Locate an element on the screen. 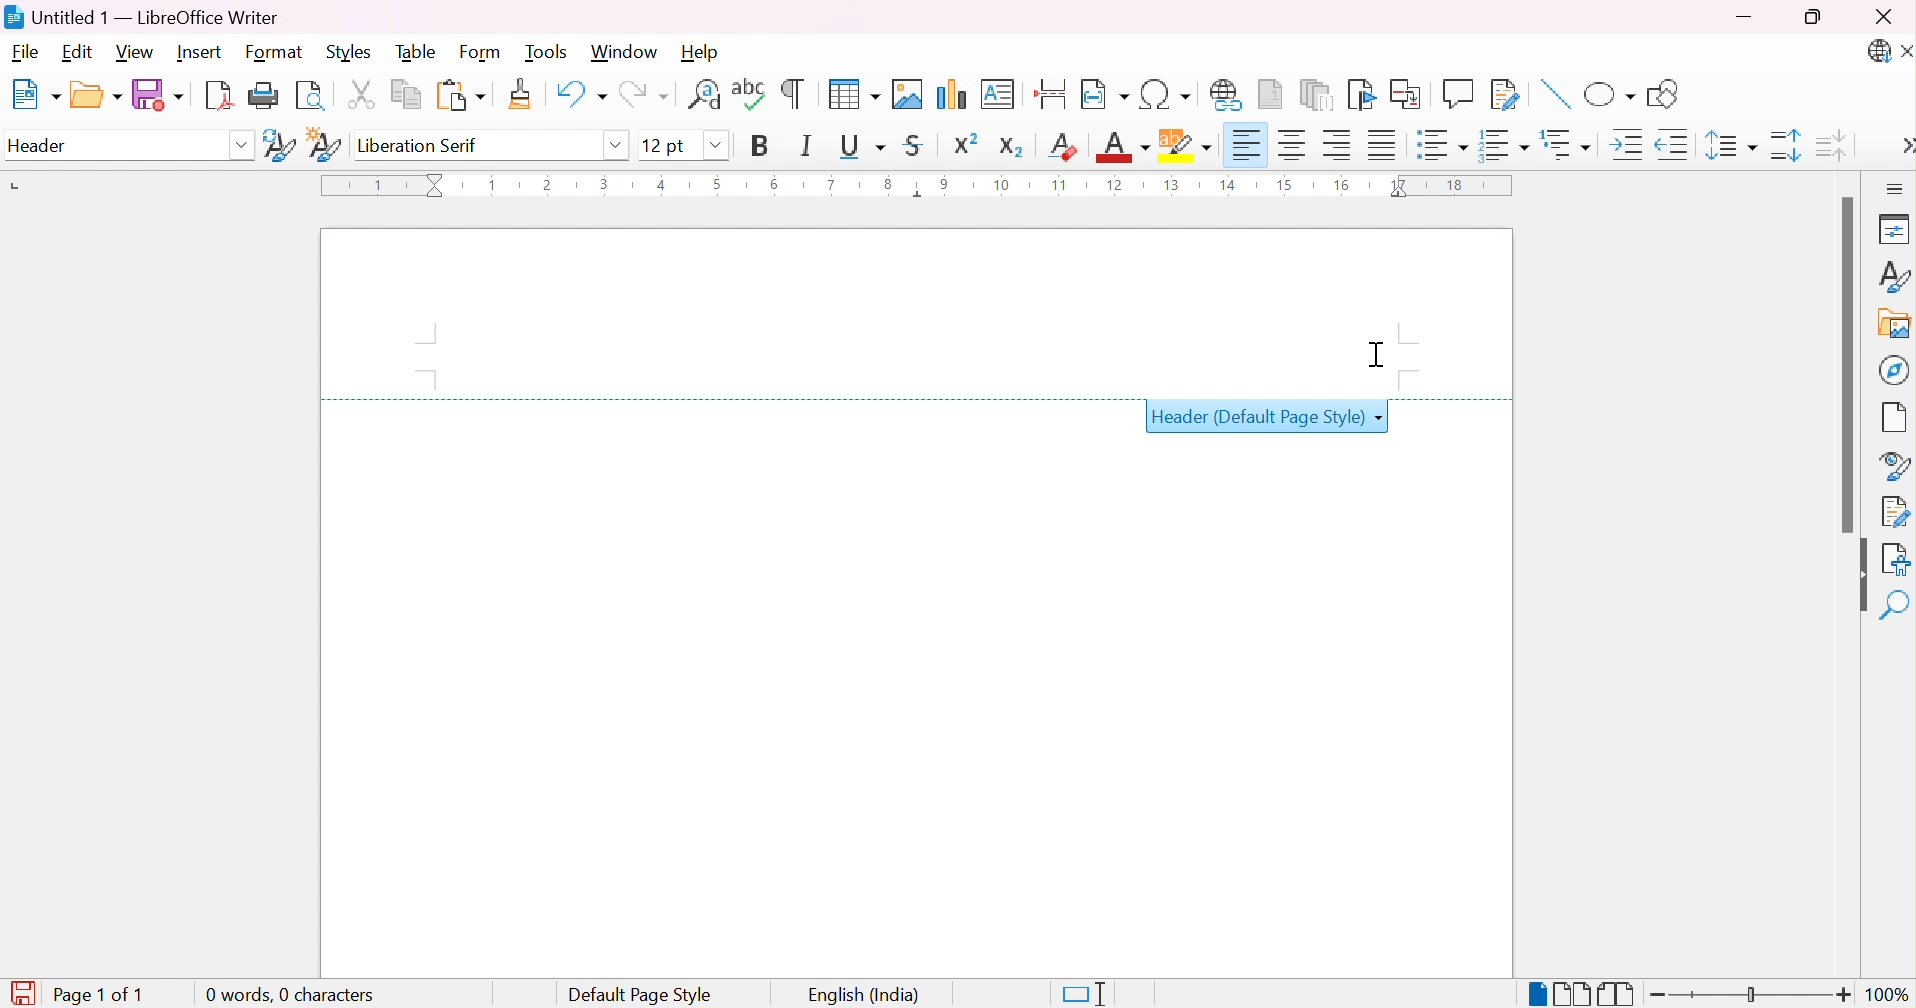 Image resolution: width=1916 pixels, height=1008 pixels. Decrease paragraph spacing is located at coordinates (1835, 147).